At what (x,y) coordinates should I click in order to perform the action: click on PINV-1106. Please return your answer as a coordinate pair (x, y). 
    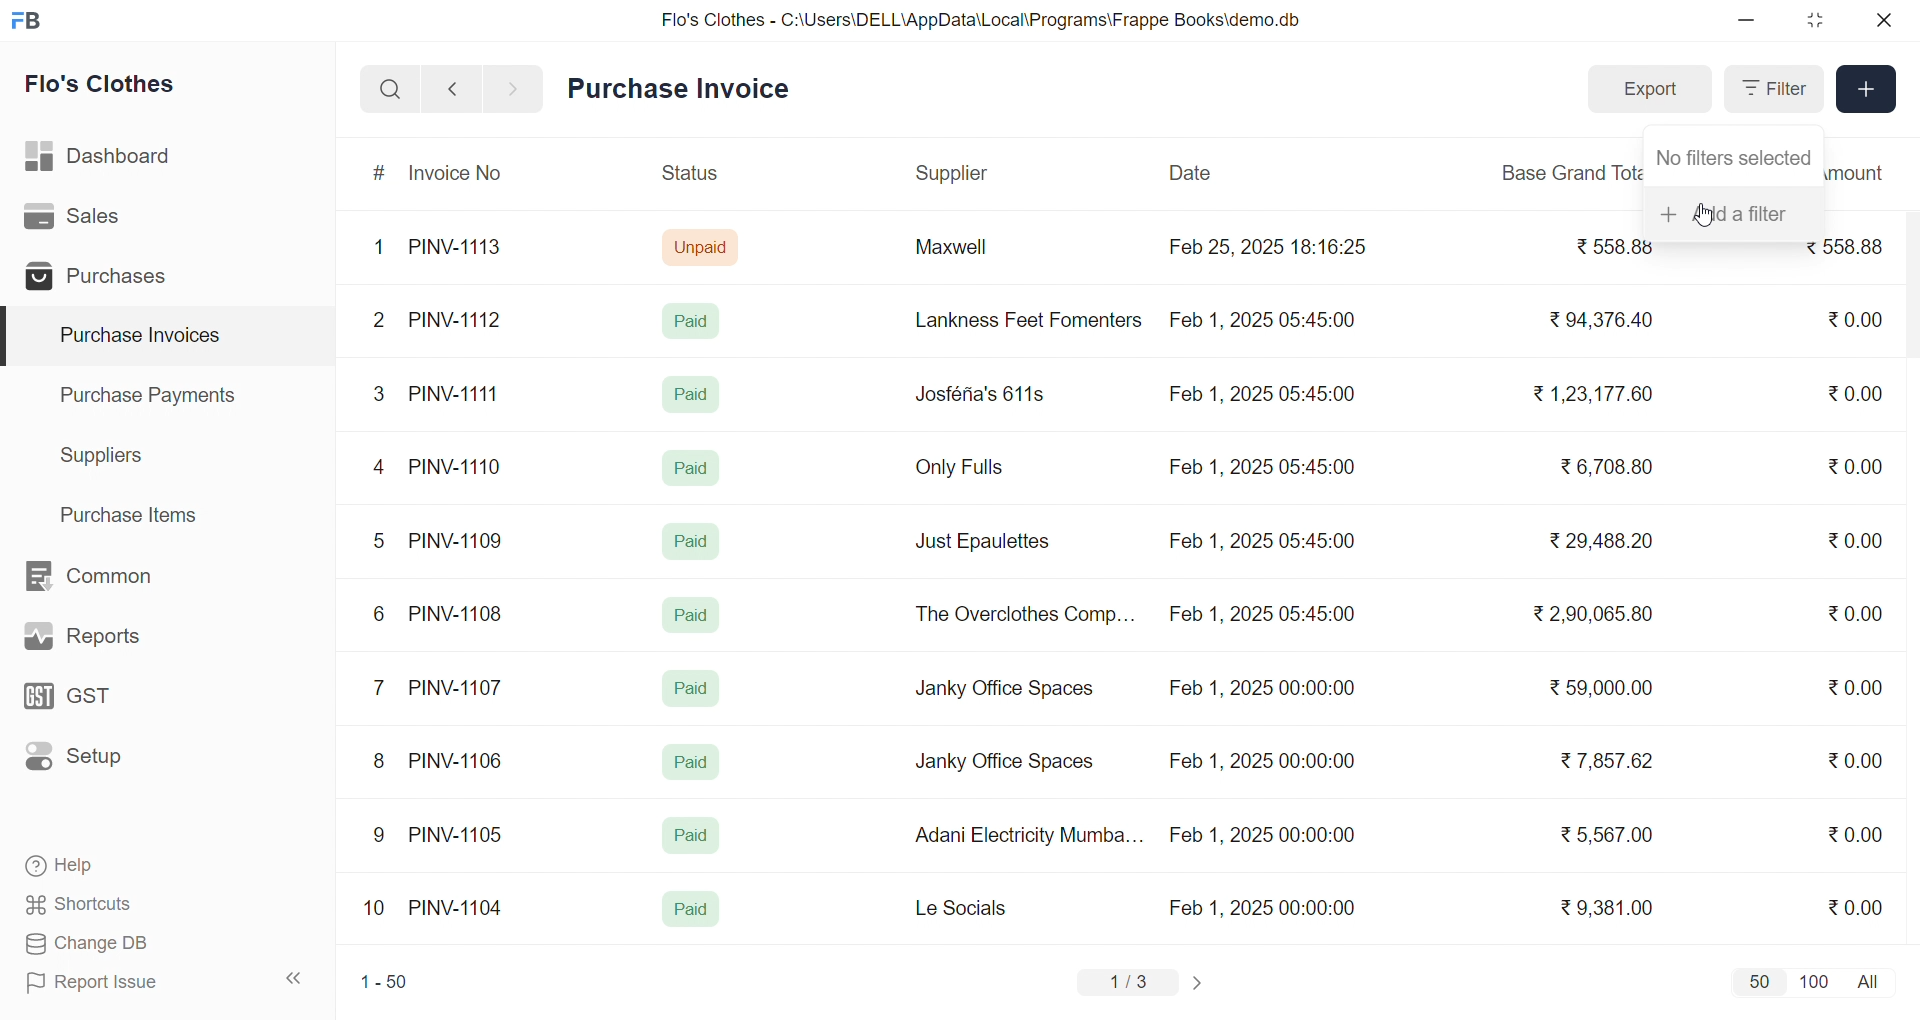
    Looking at the image, I should click on (463, 761).